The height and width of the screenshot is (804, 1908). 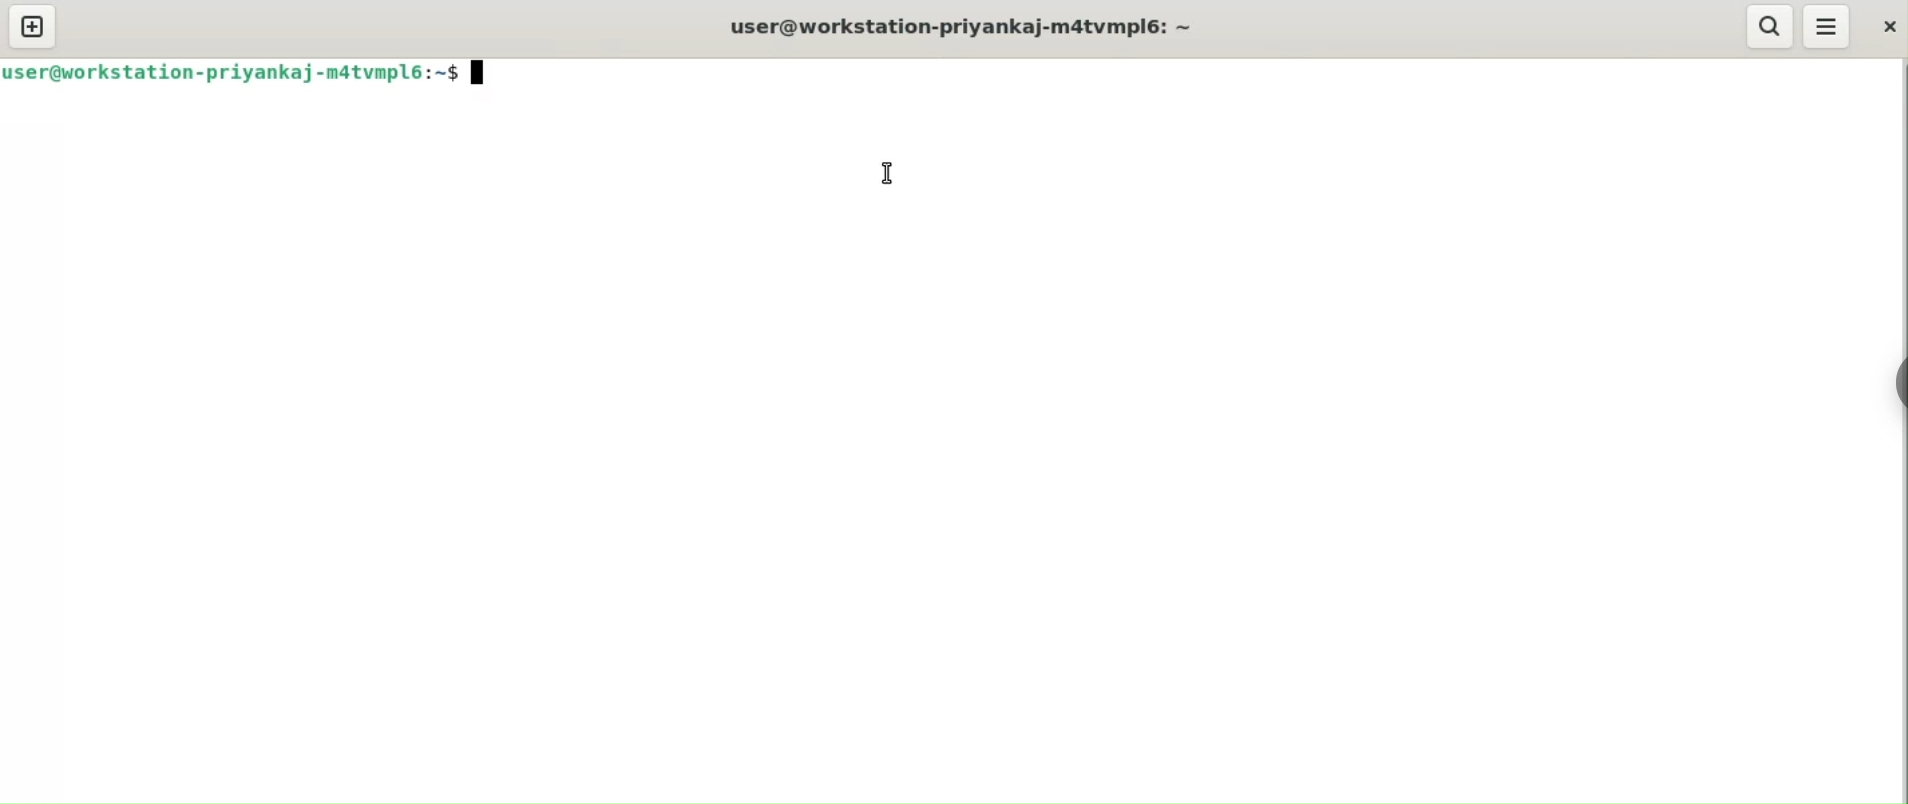 I want to click on user@workstation-priyankaj-m4tvmlp6:~$, so click(x=232, y=74).